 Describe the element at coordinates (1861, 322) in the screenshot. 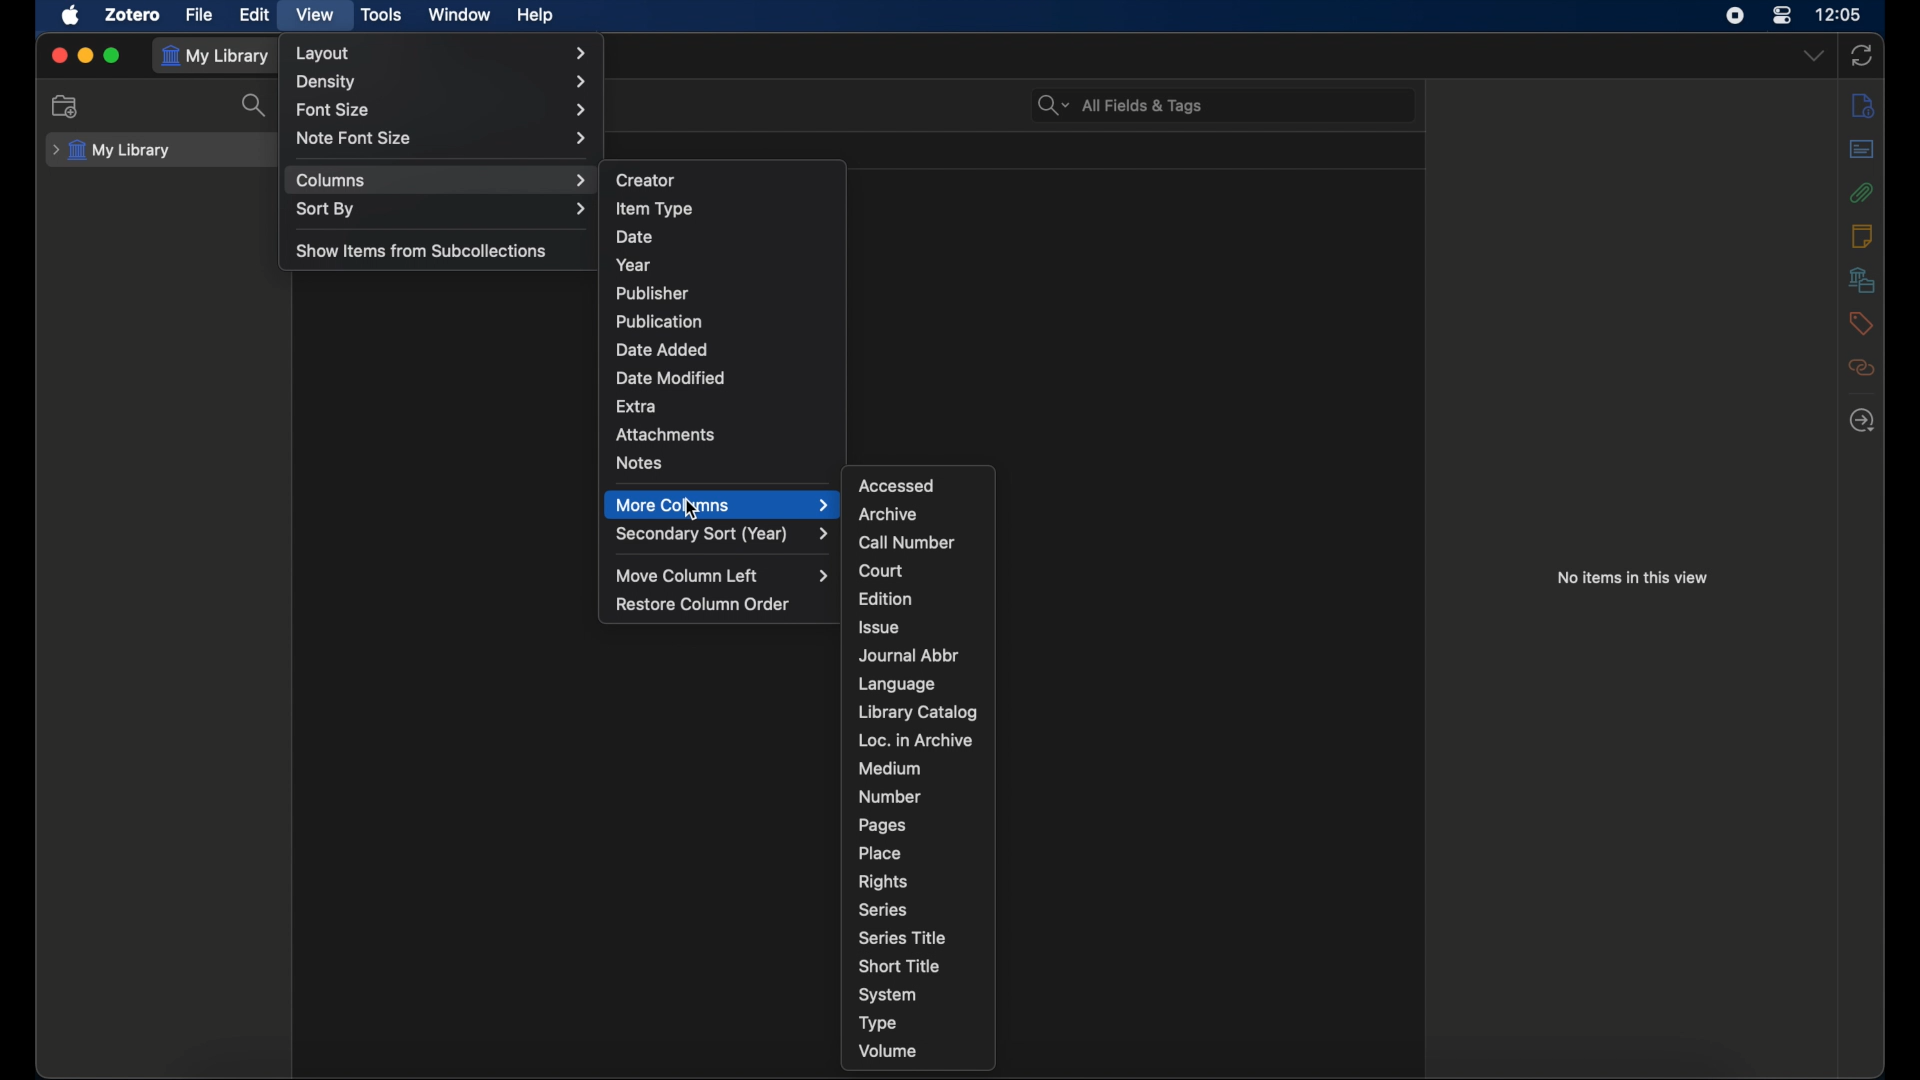

I see `tags` at that location.